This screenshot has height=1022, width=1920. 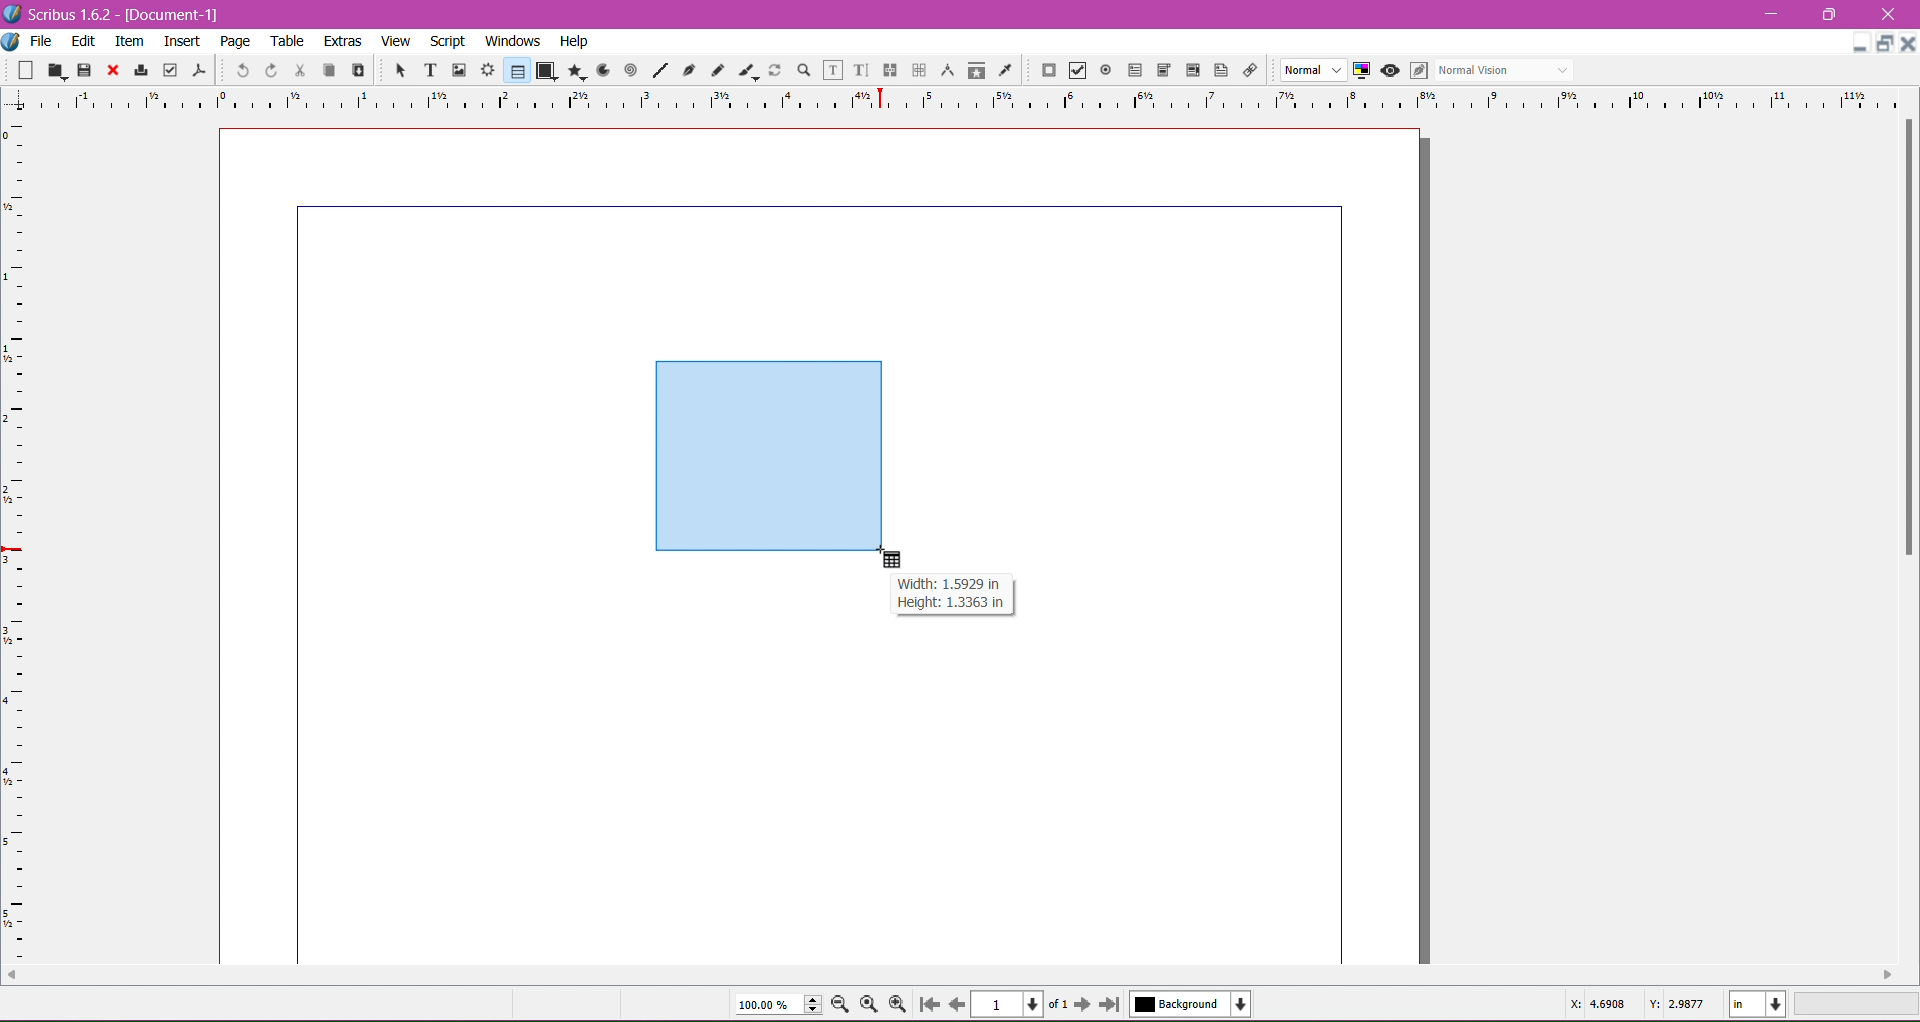 What do you see at coordinates (85, 40) in the screenshot?
I see `Edit` at bounding box center [85, 40].